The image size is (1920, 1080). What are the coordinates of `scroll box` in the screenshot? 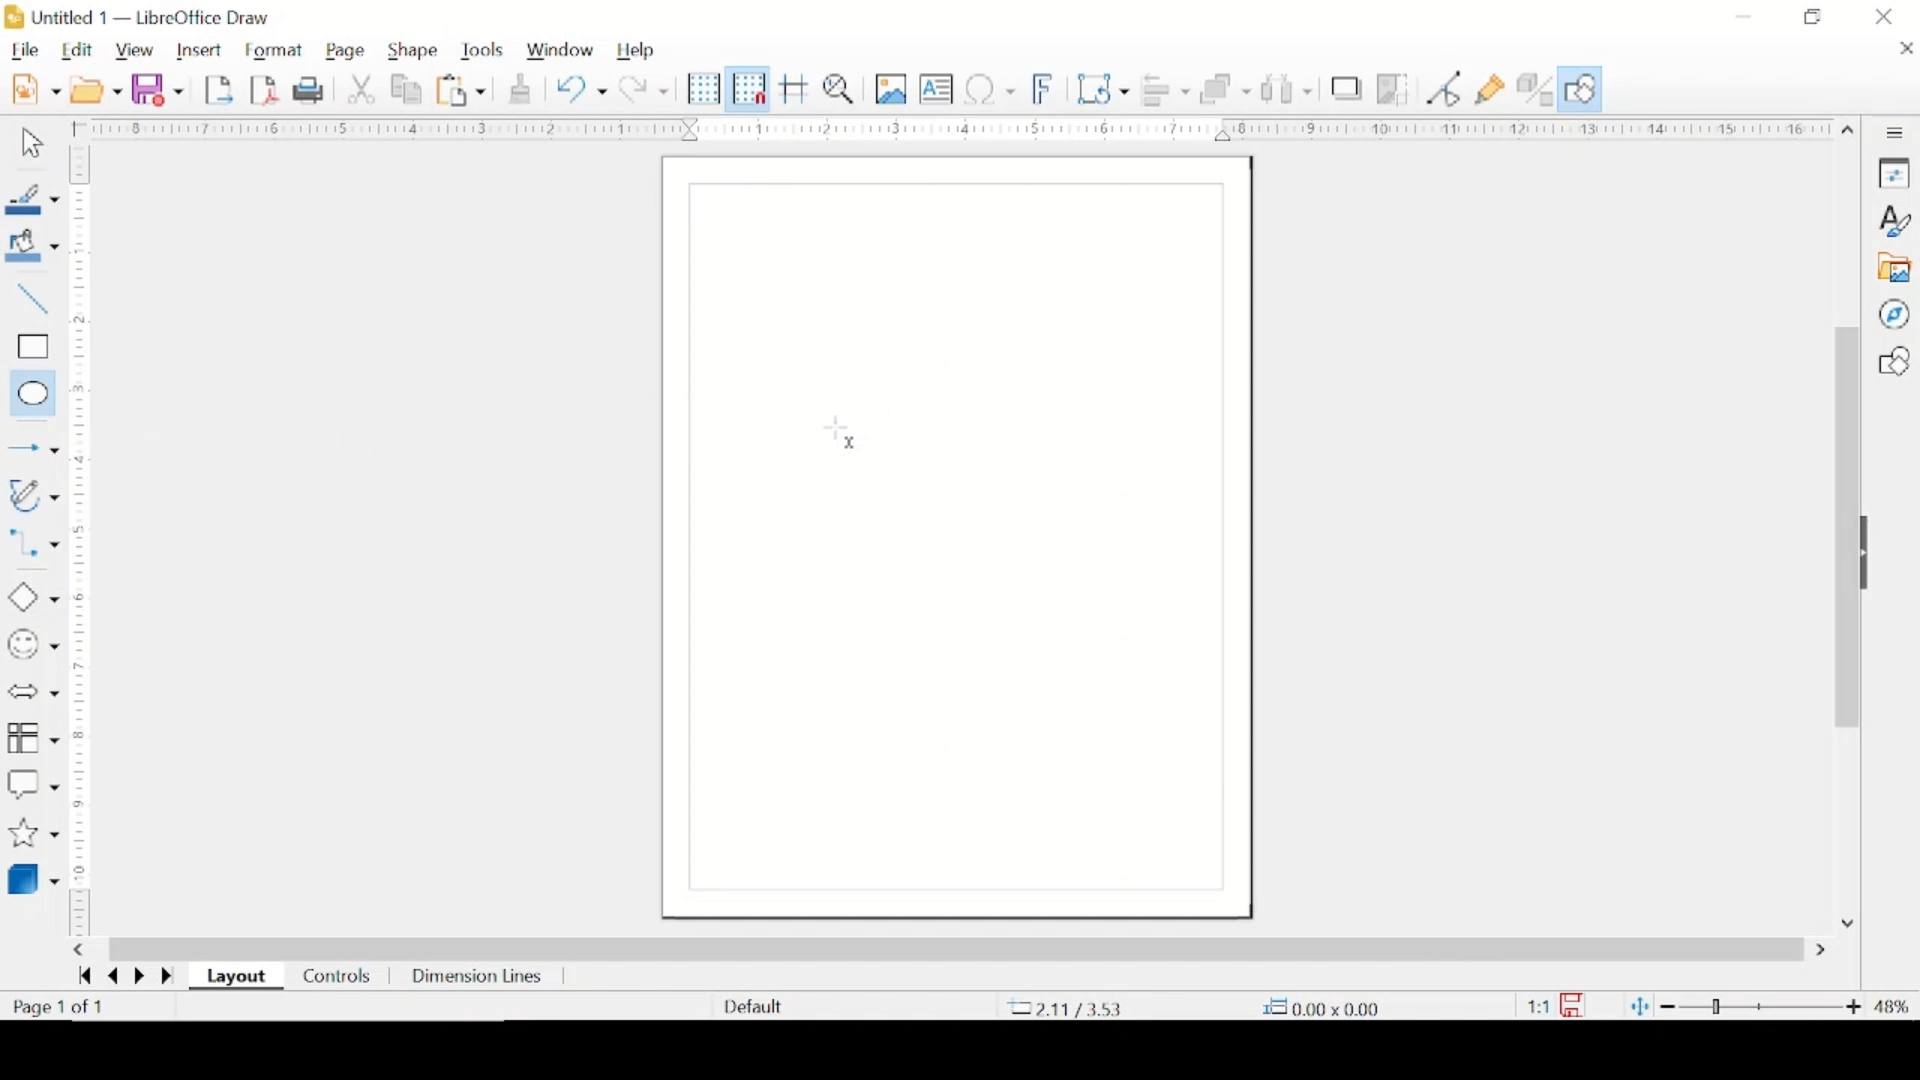 It's located at (957, 948).